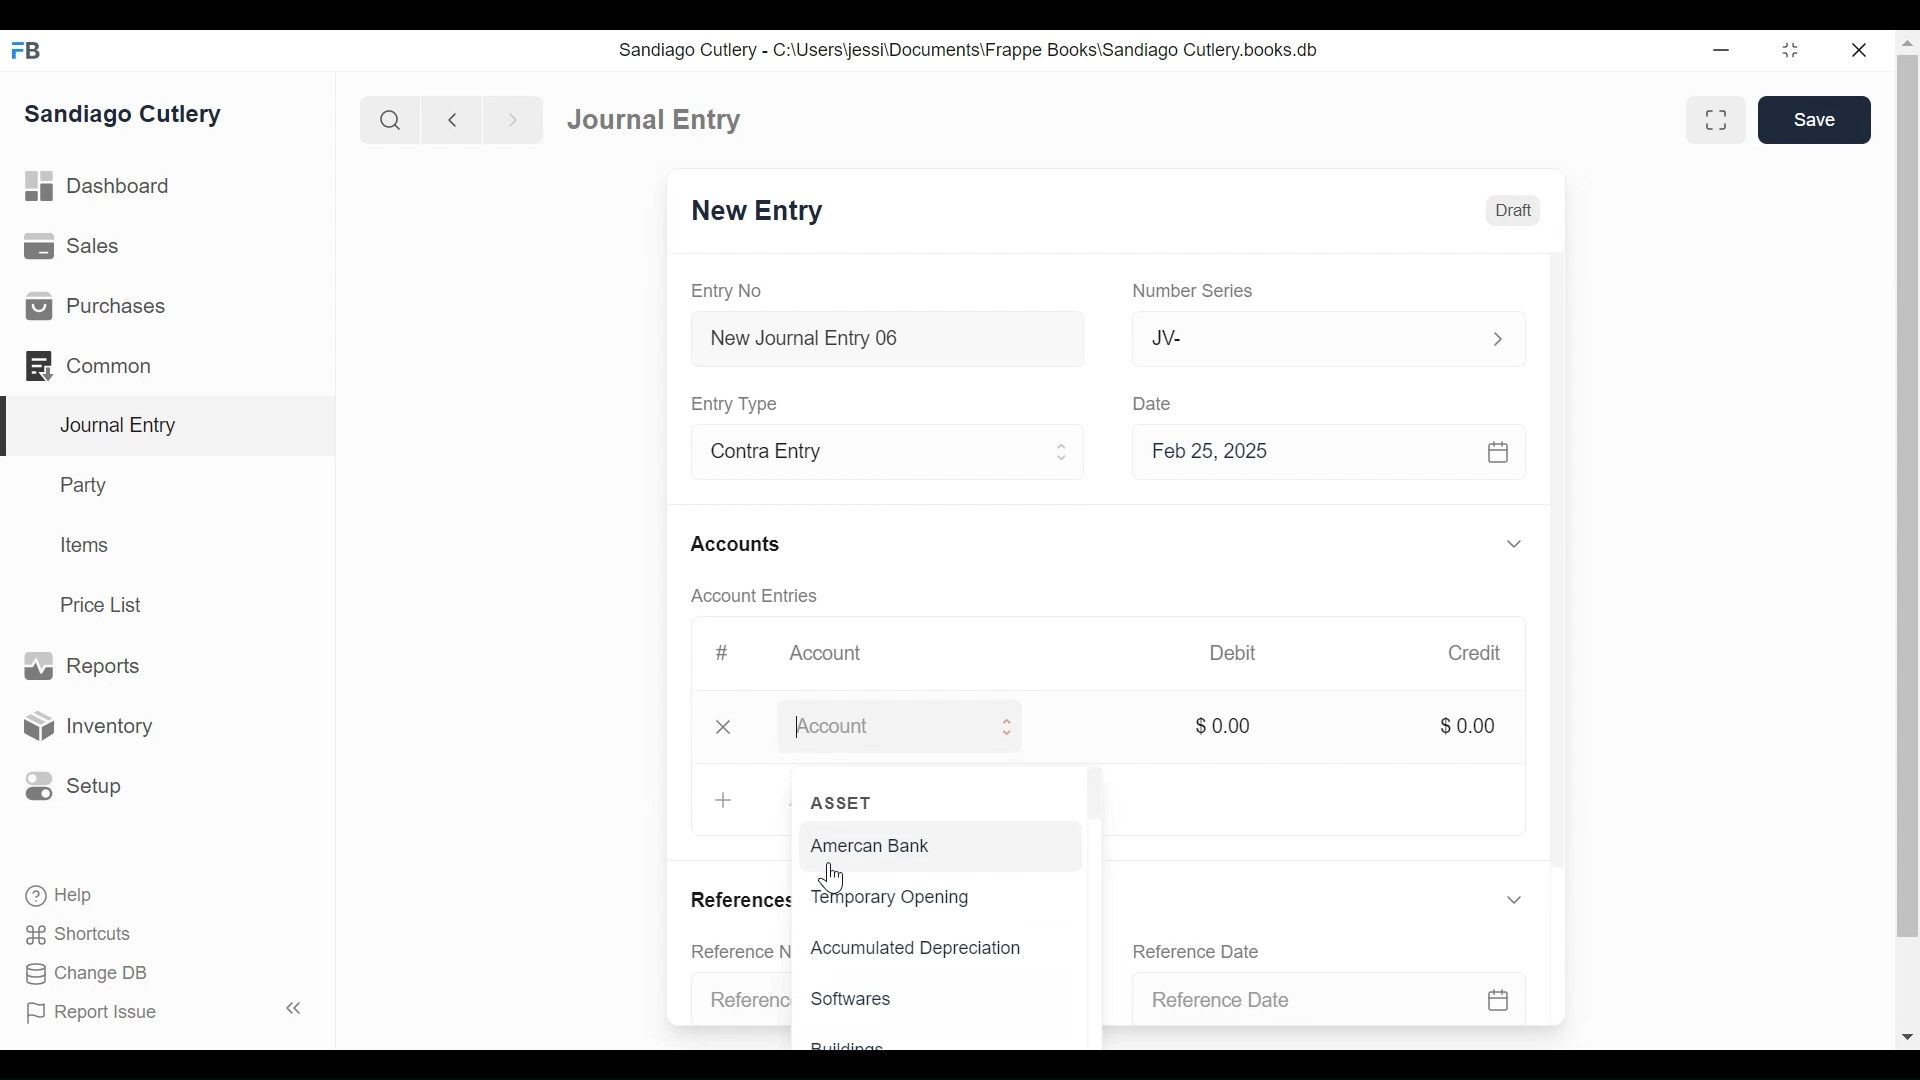 The width and height of the screenshot is (1920, 1080). Describe the element at coordinates (1798, 50) in the screenshot. I see `Restore` at that location.